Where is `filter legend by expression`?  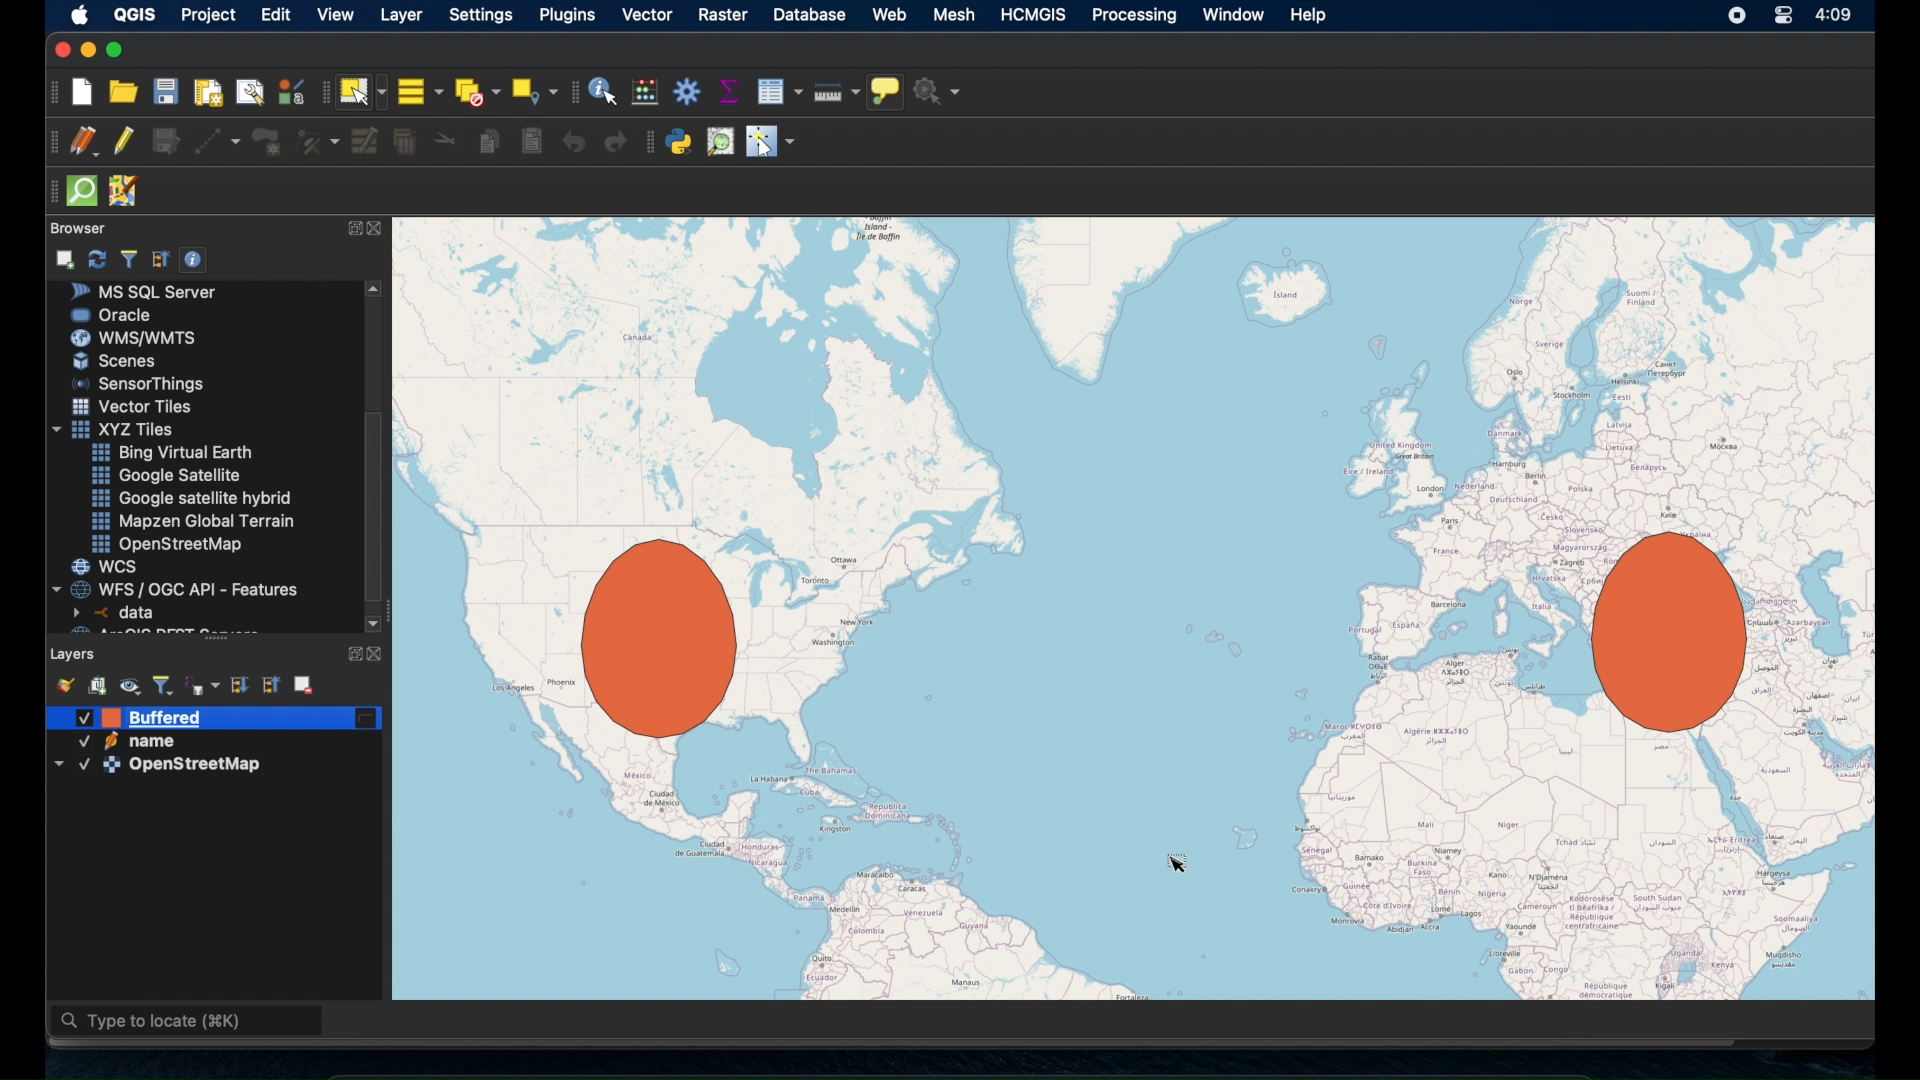
filter legend by expression is located at coordinates (203, 685).